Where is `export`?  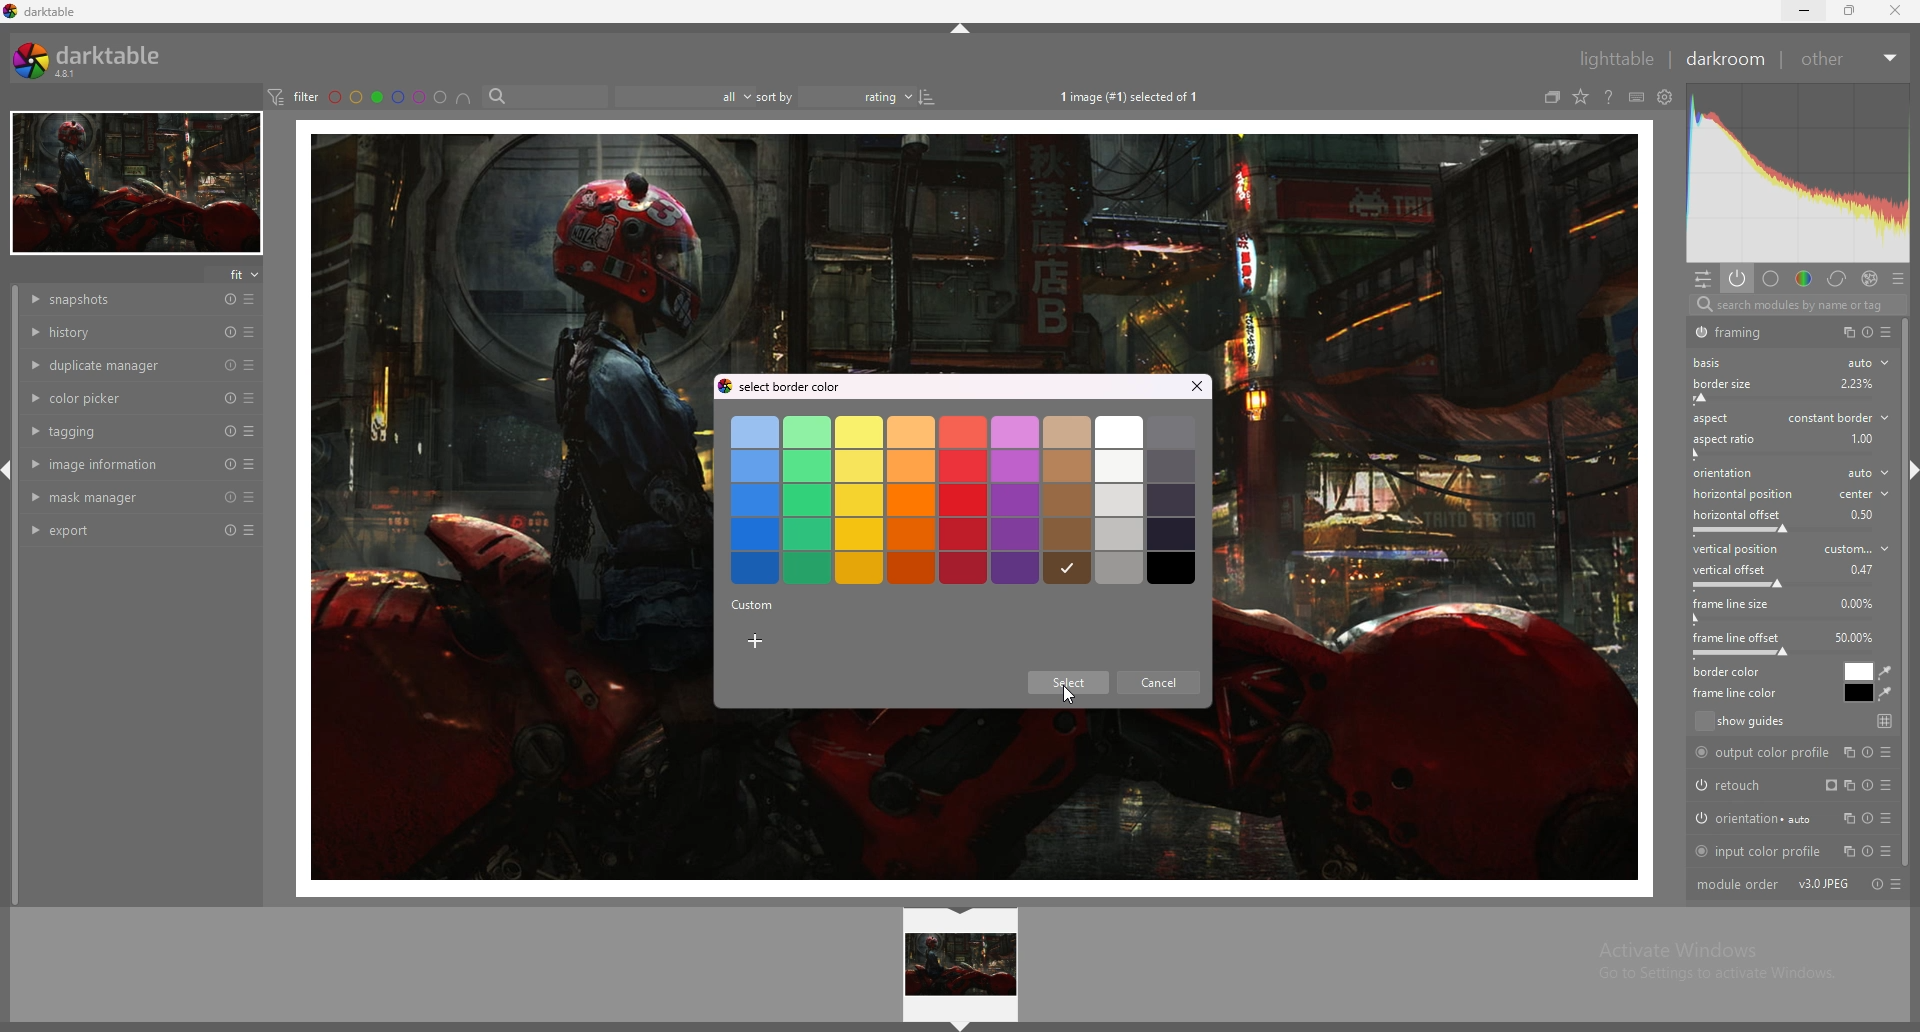 export is located at coordinates (118, 531).